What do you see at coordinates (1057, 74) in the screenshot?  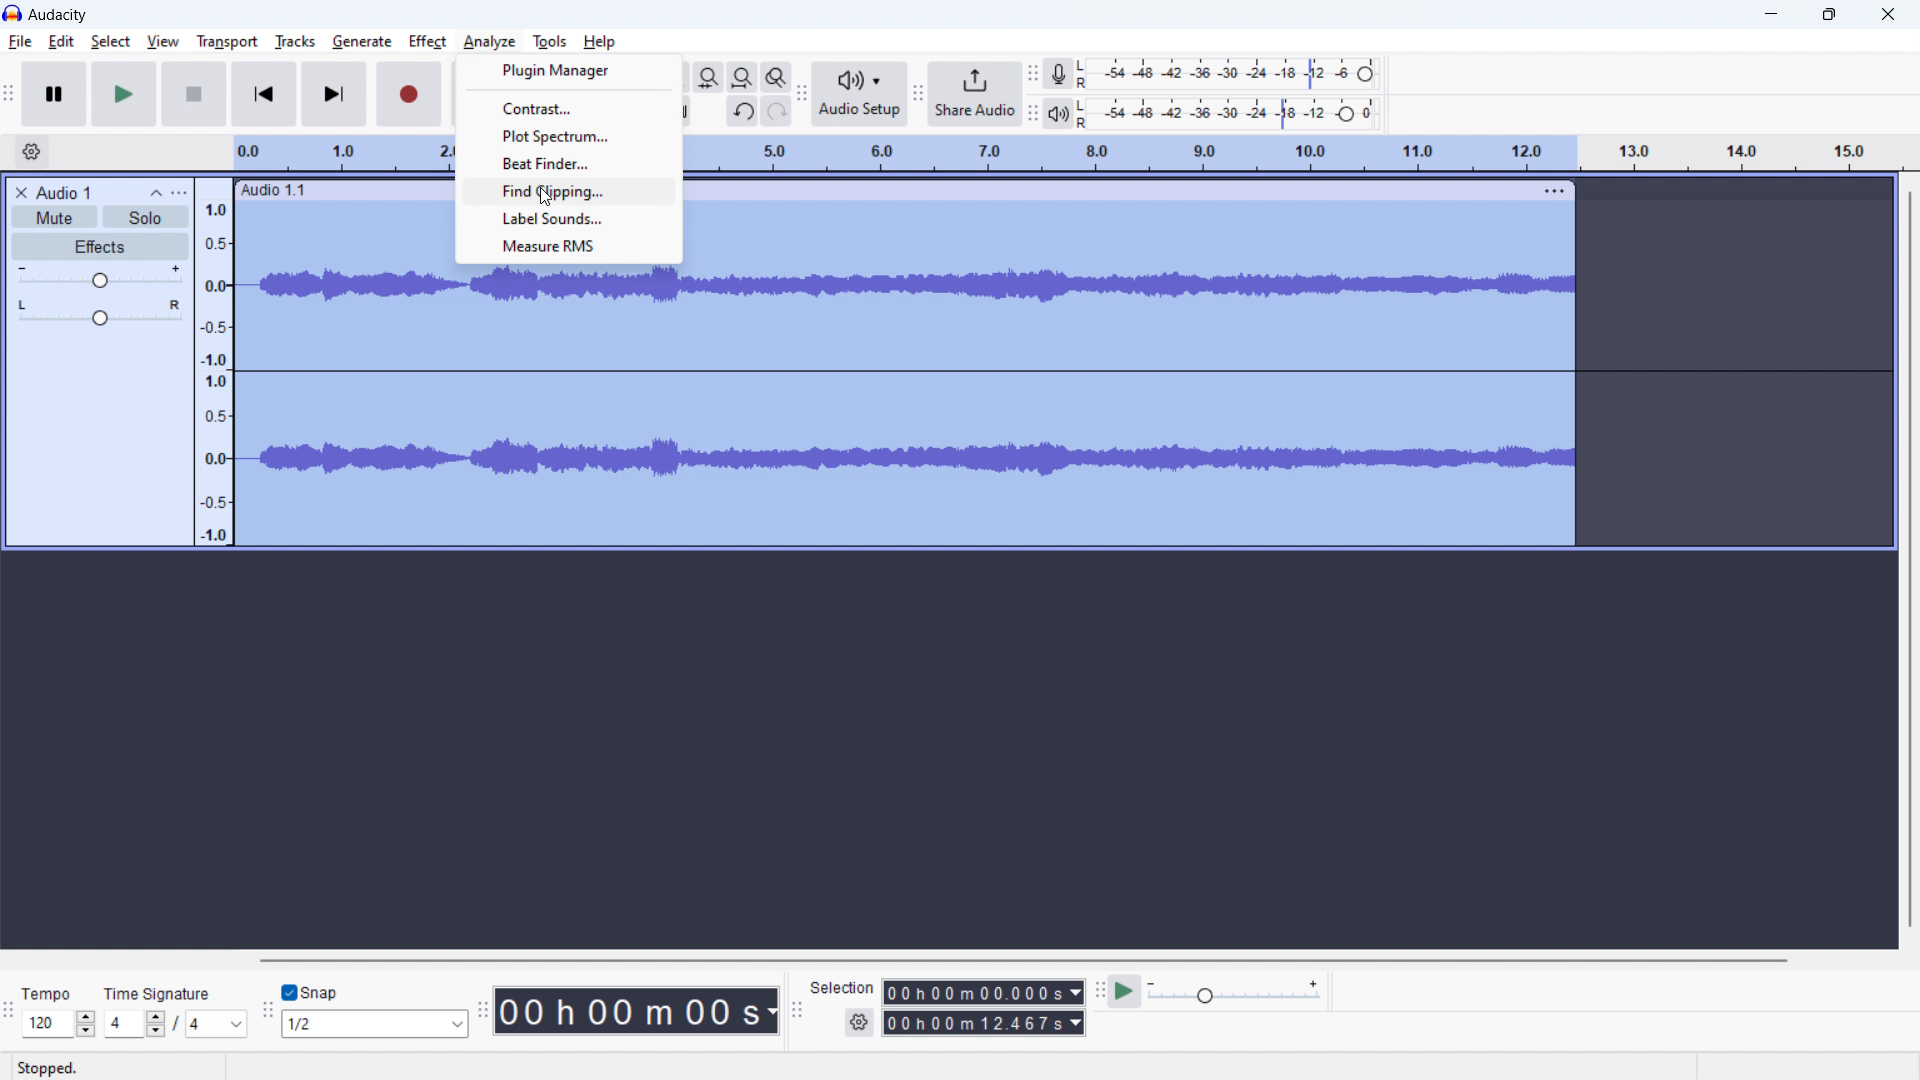 I see `recording meter` at bounding box center [1057, 74].